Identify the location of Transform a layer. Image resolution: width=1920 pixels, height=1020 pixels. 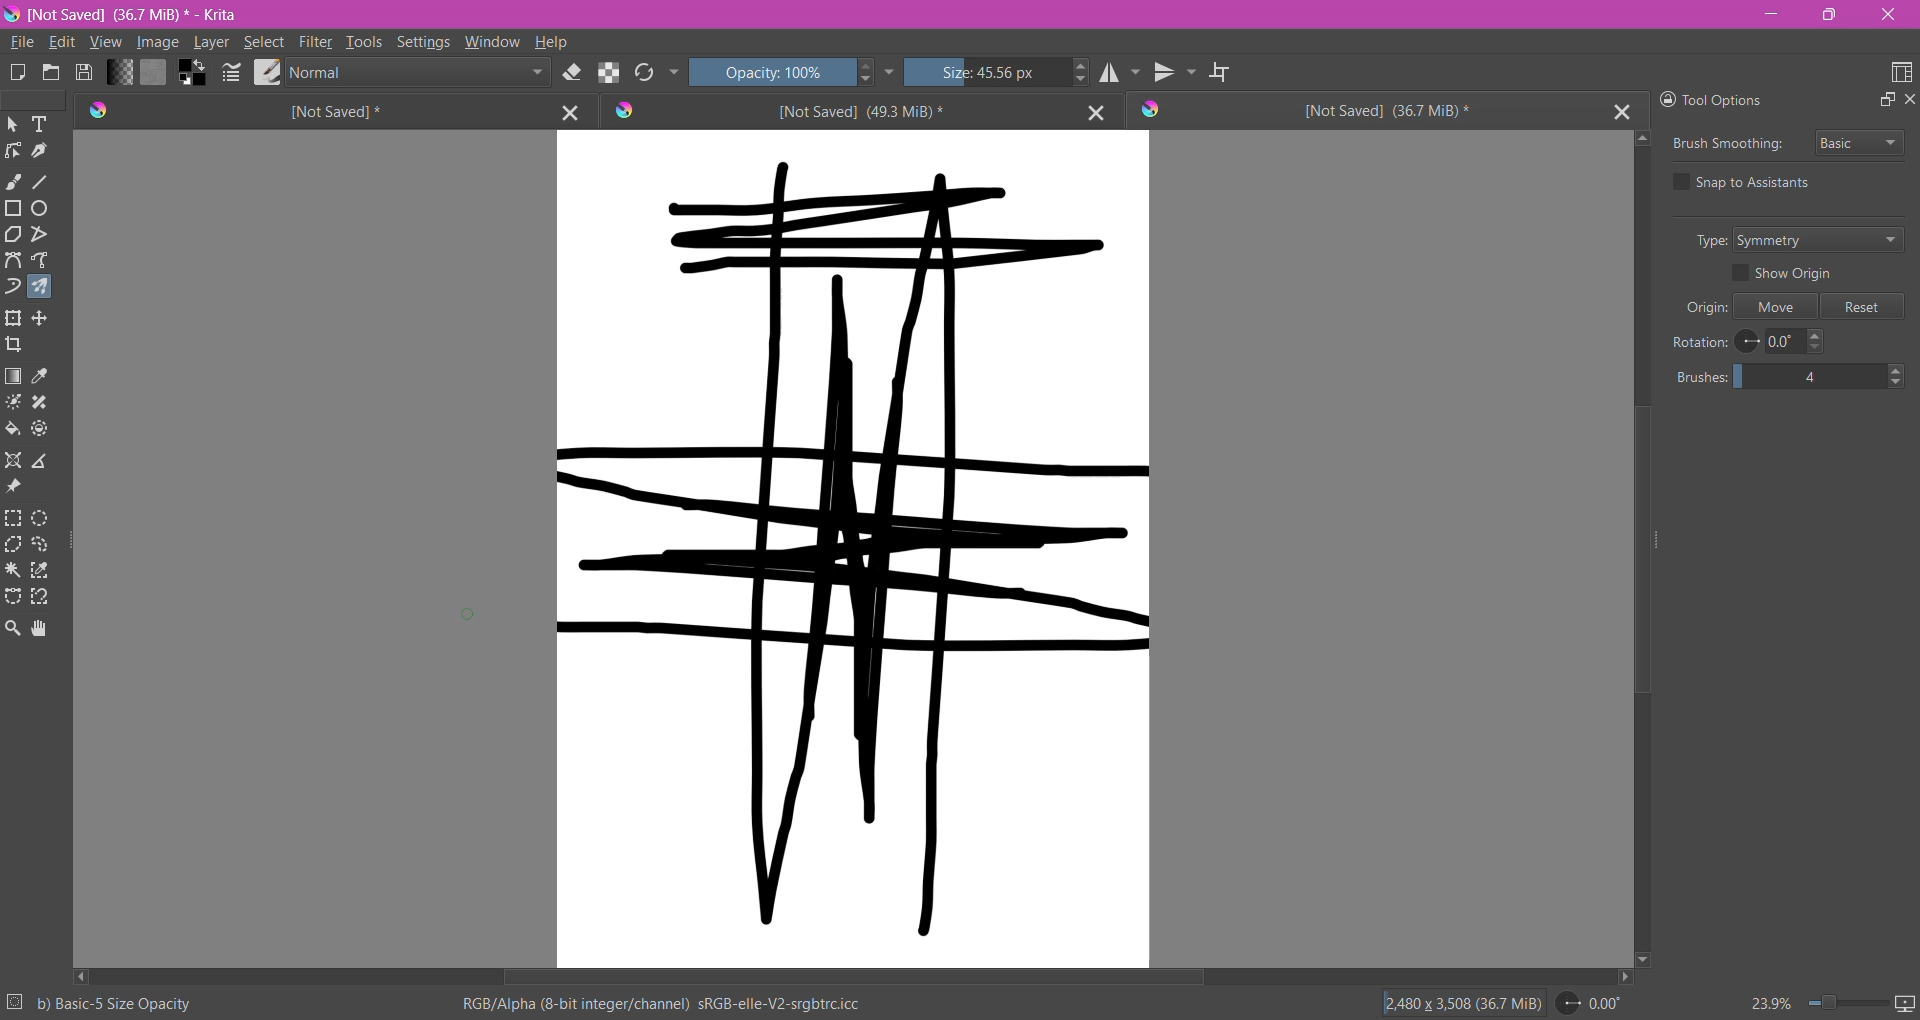
(44, 318).